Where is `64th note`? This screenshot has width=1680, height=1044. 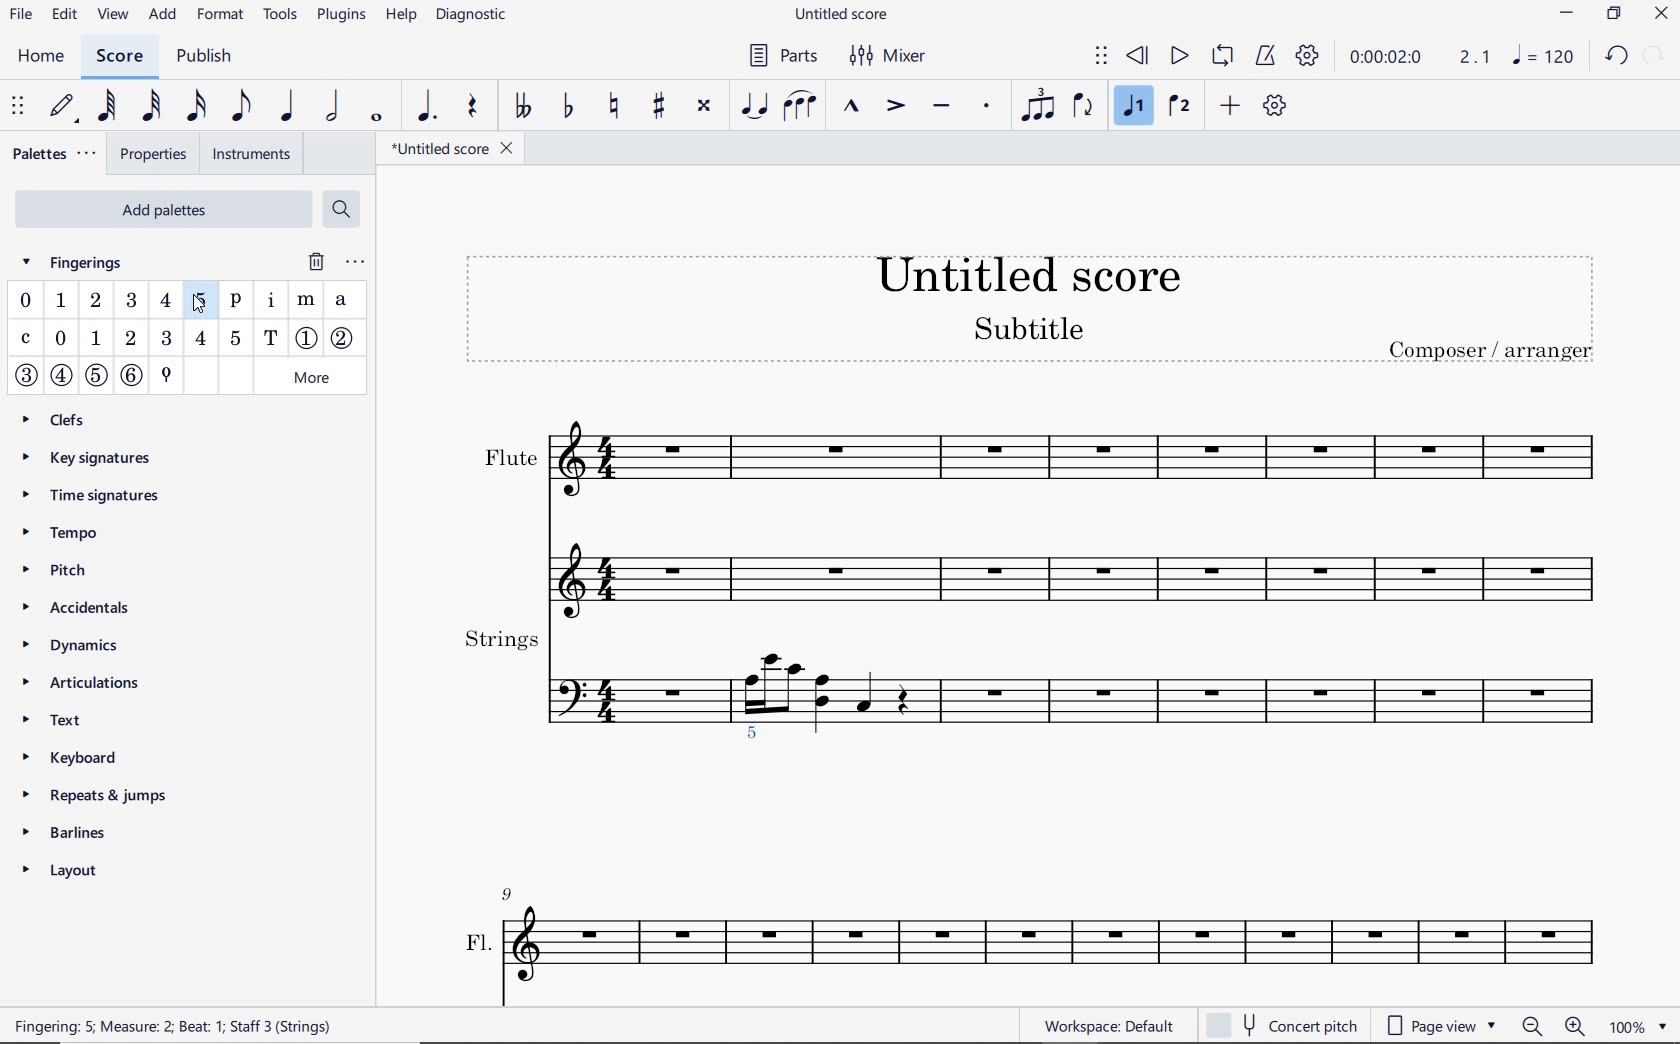
64th note is located at coordinates (109, 104).